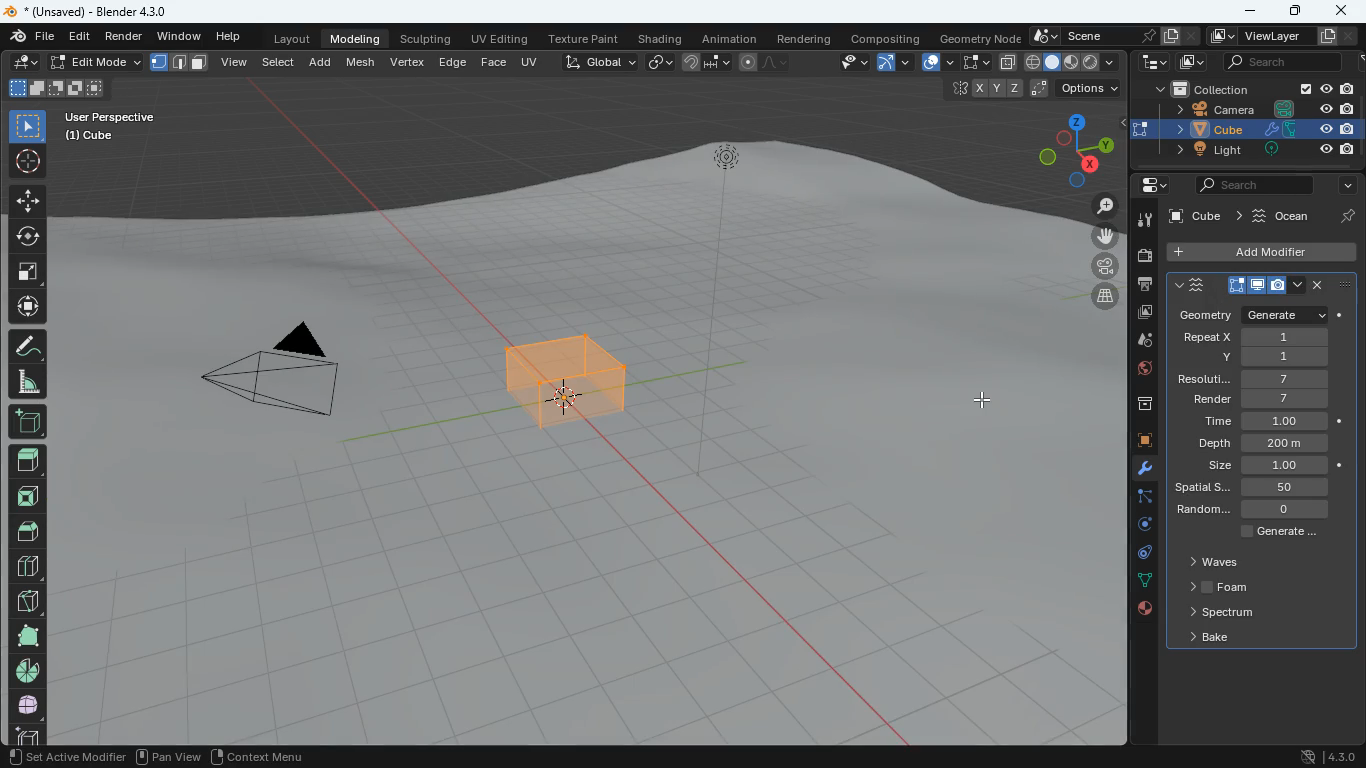  I want to click on add, so click(324, 61).